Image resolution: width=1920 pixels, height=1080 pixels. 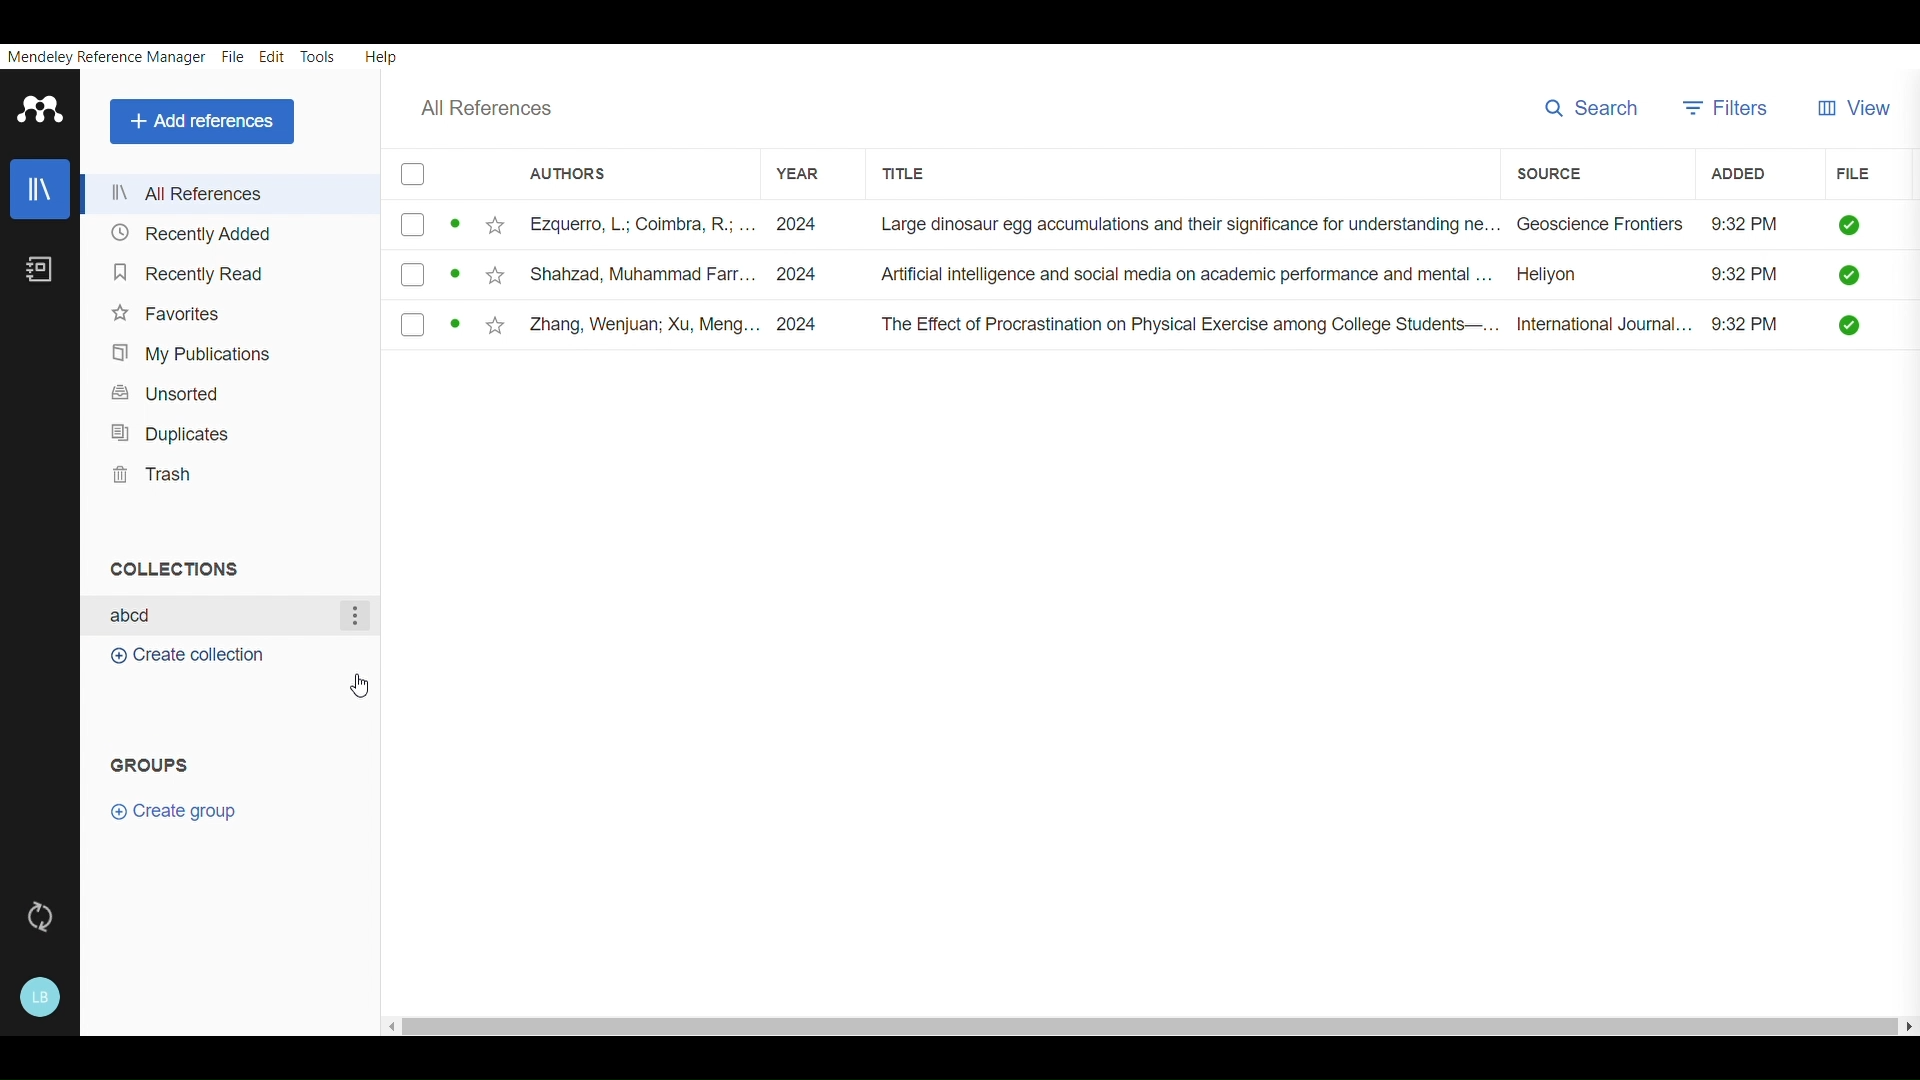 I want to click on All references, so click(x=501, y=107).